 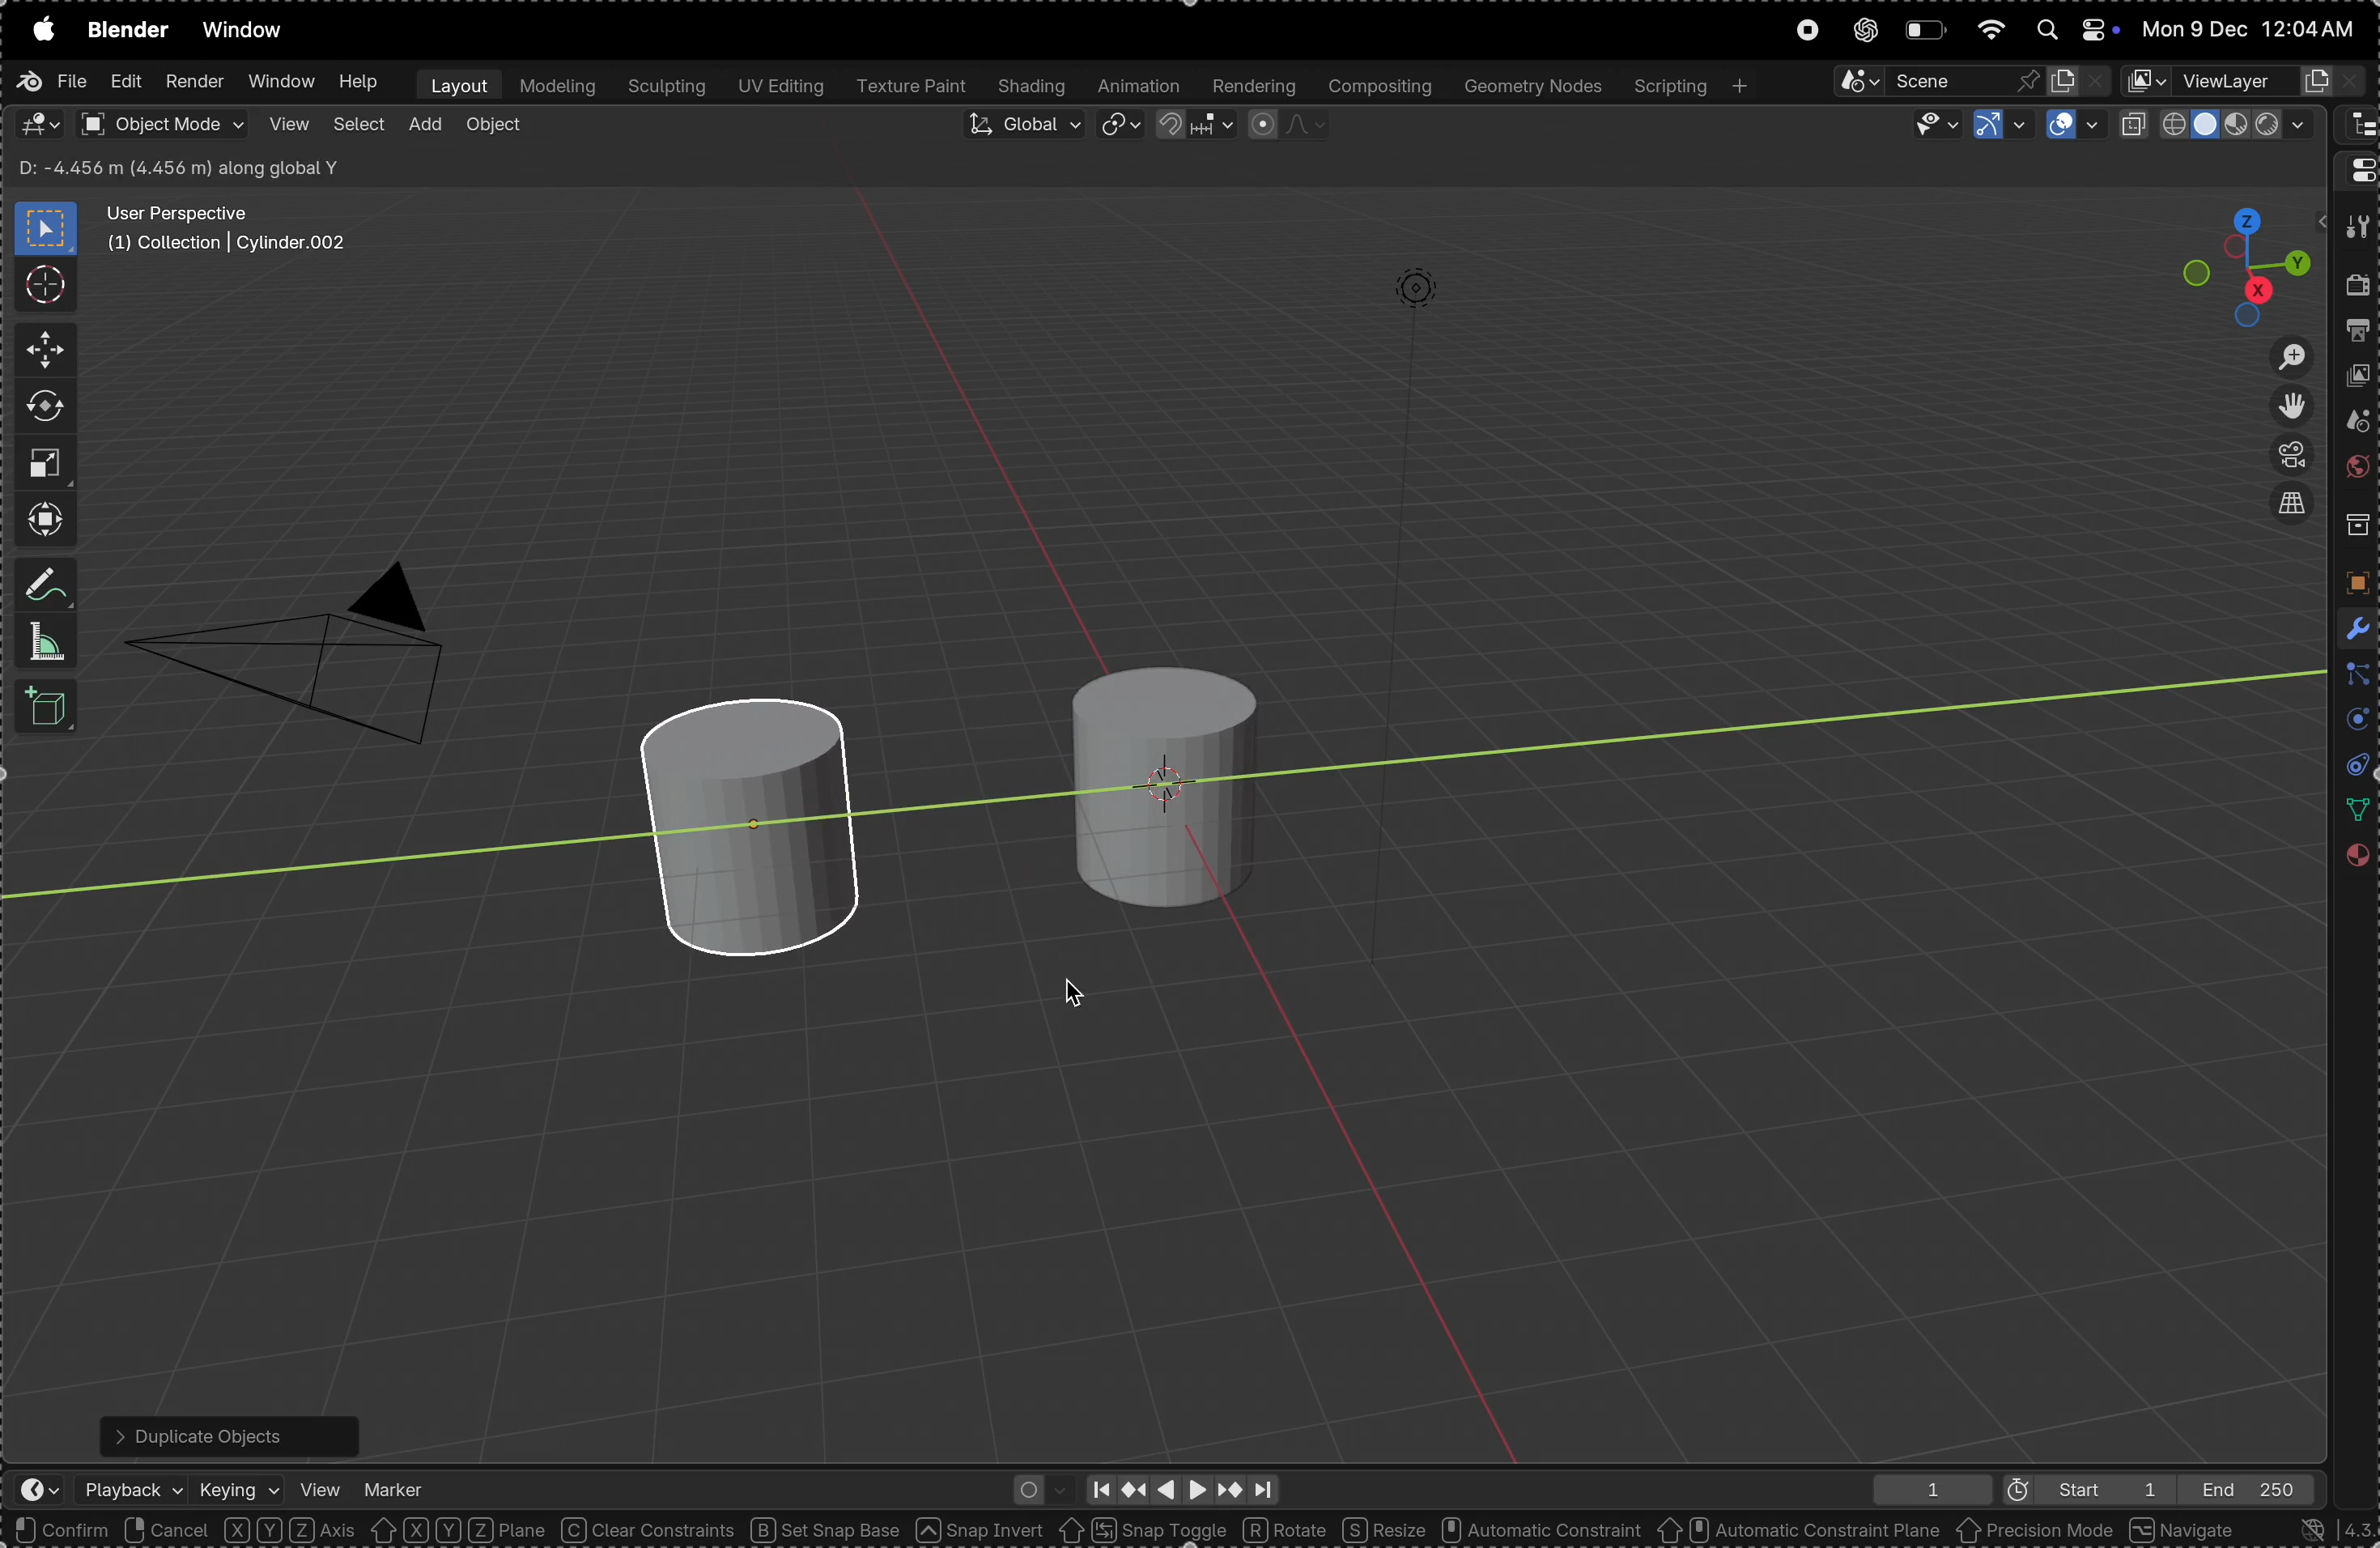 I want to click on snap, so click(x=1192, y=129).